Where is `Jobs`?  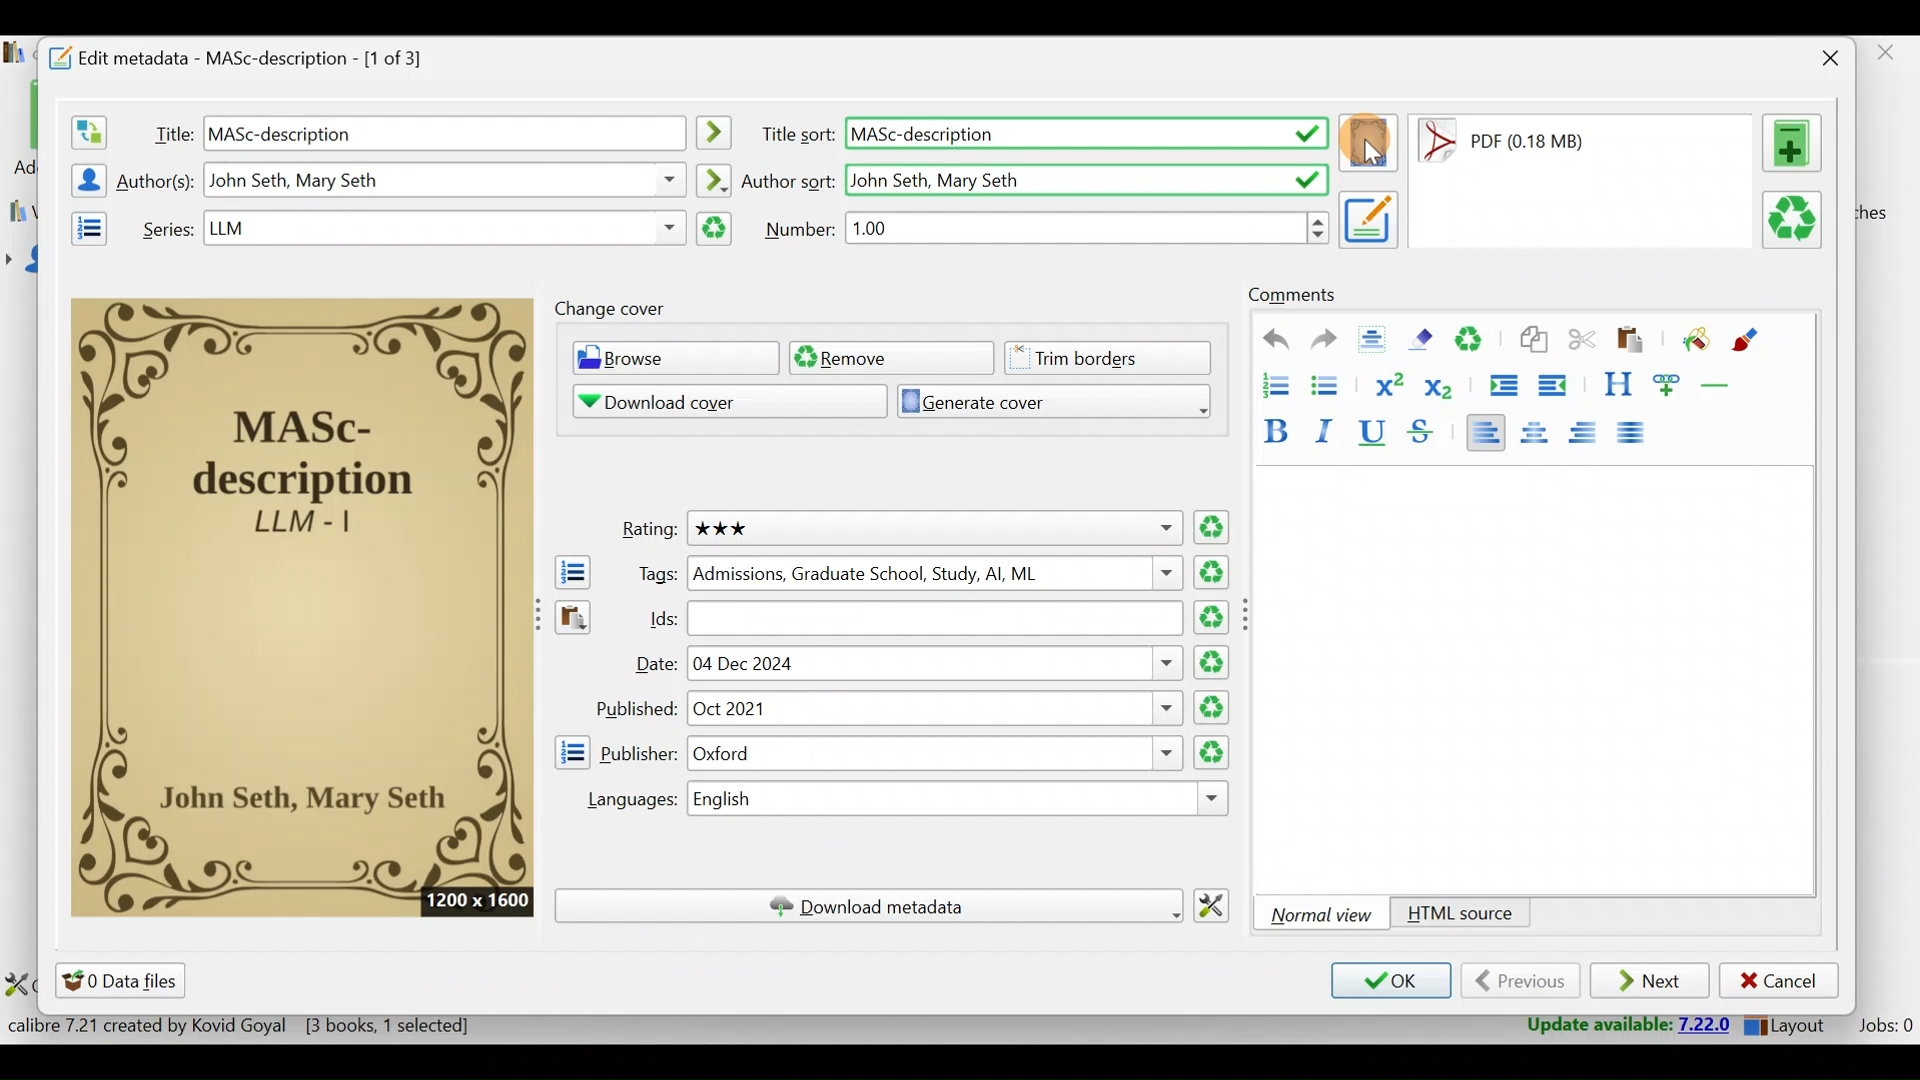
Jobs is located at coordinates (1883, 1028).